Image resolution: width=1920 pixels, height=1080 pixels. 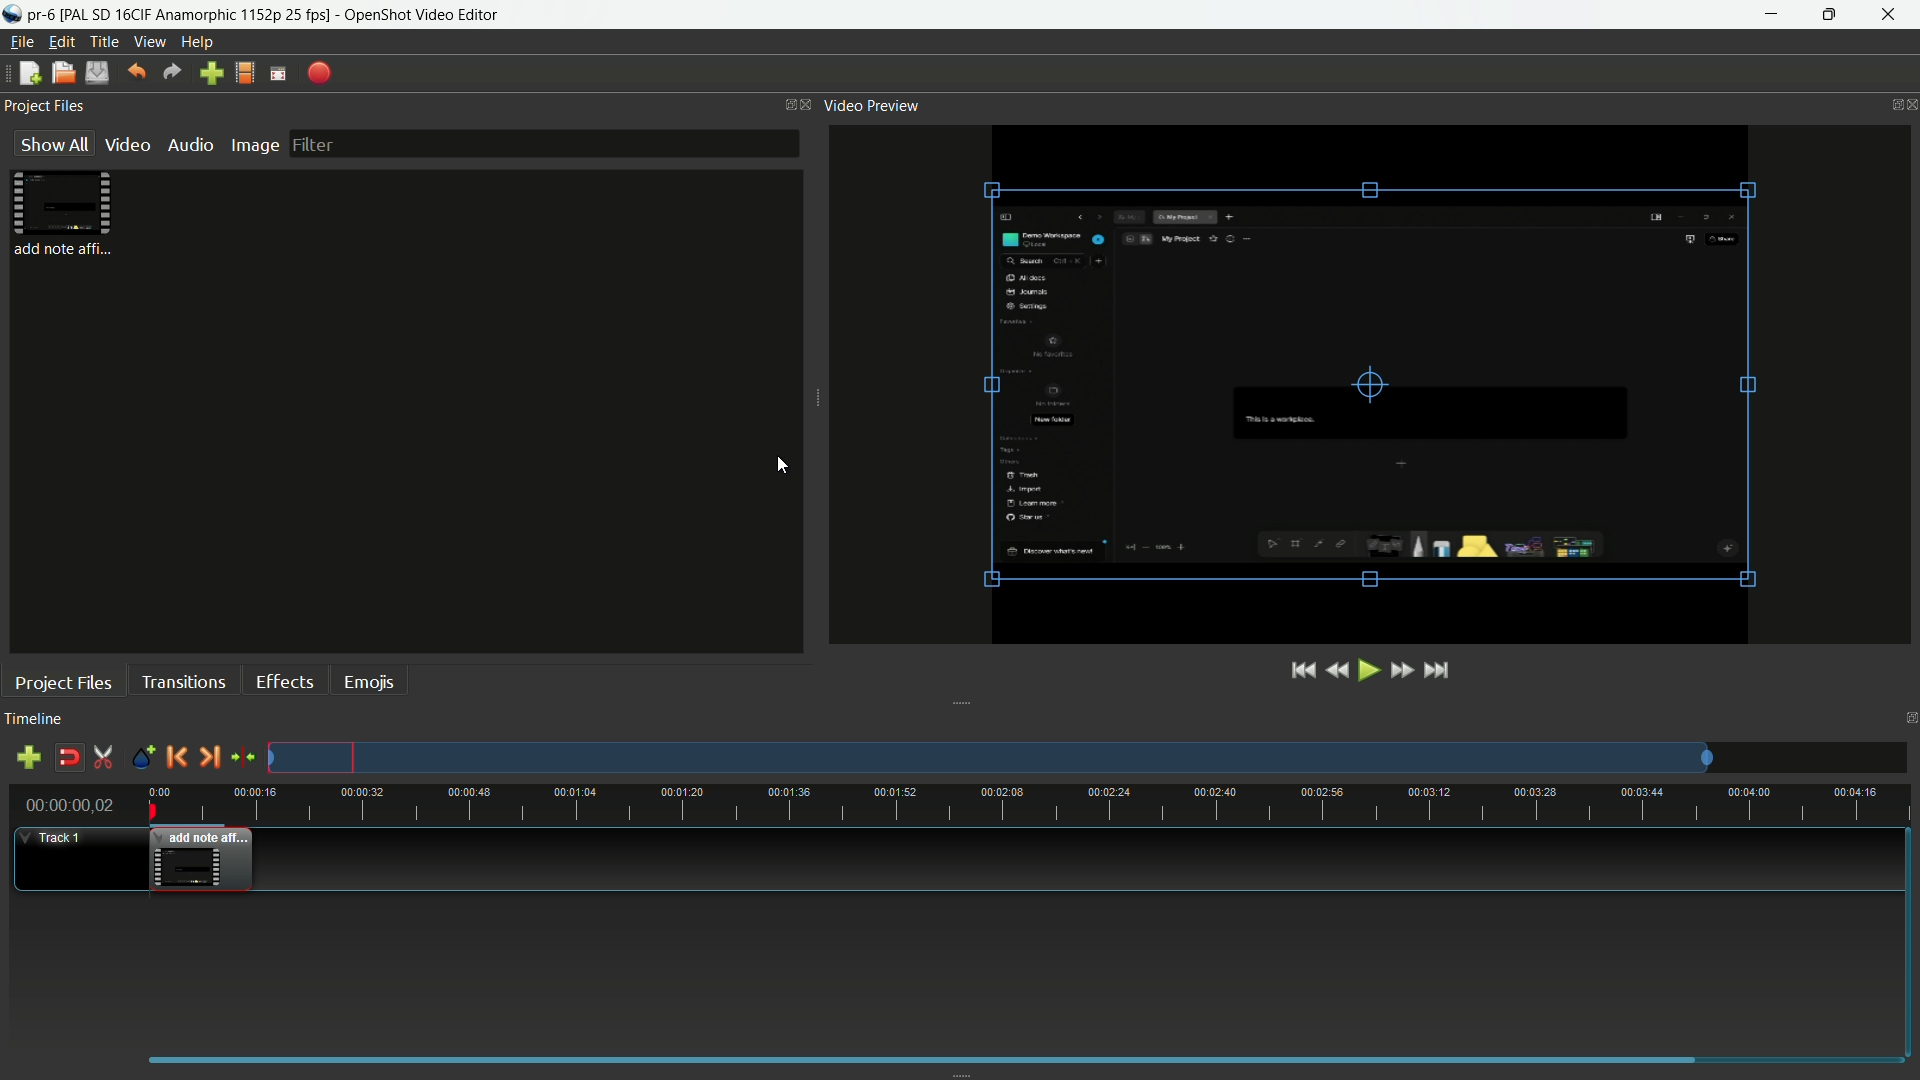 What do you see at coordinates (147, 42) in the screenshot?
I see `view menu` at bounding box center [147, 42].